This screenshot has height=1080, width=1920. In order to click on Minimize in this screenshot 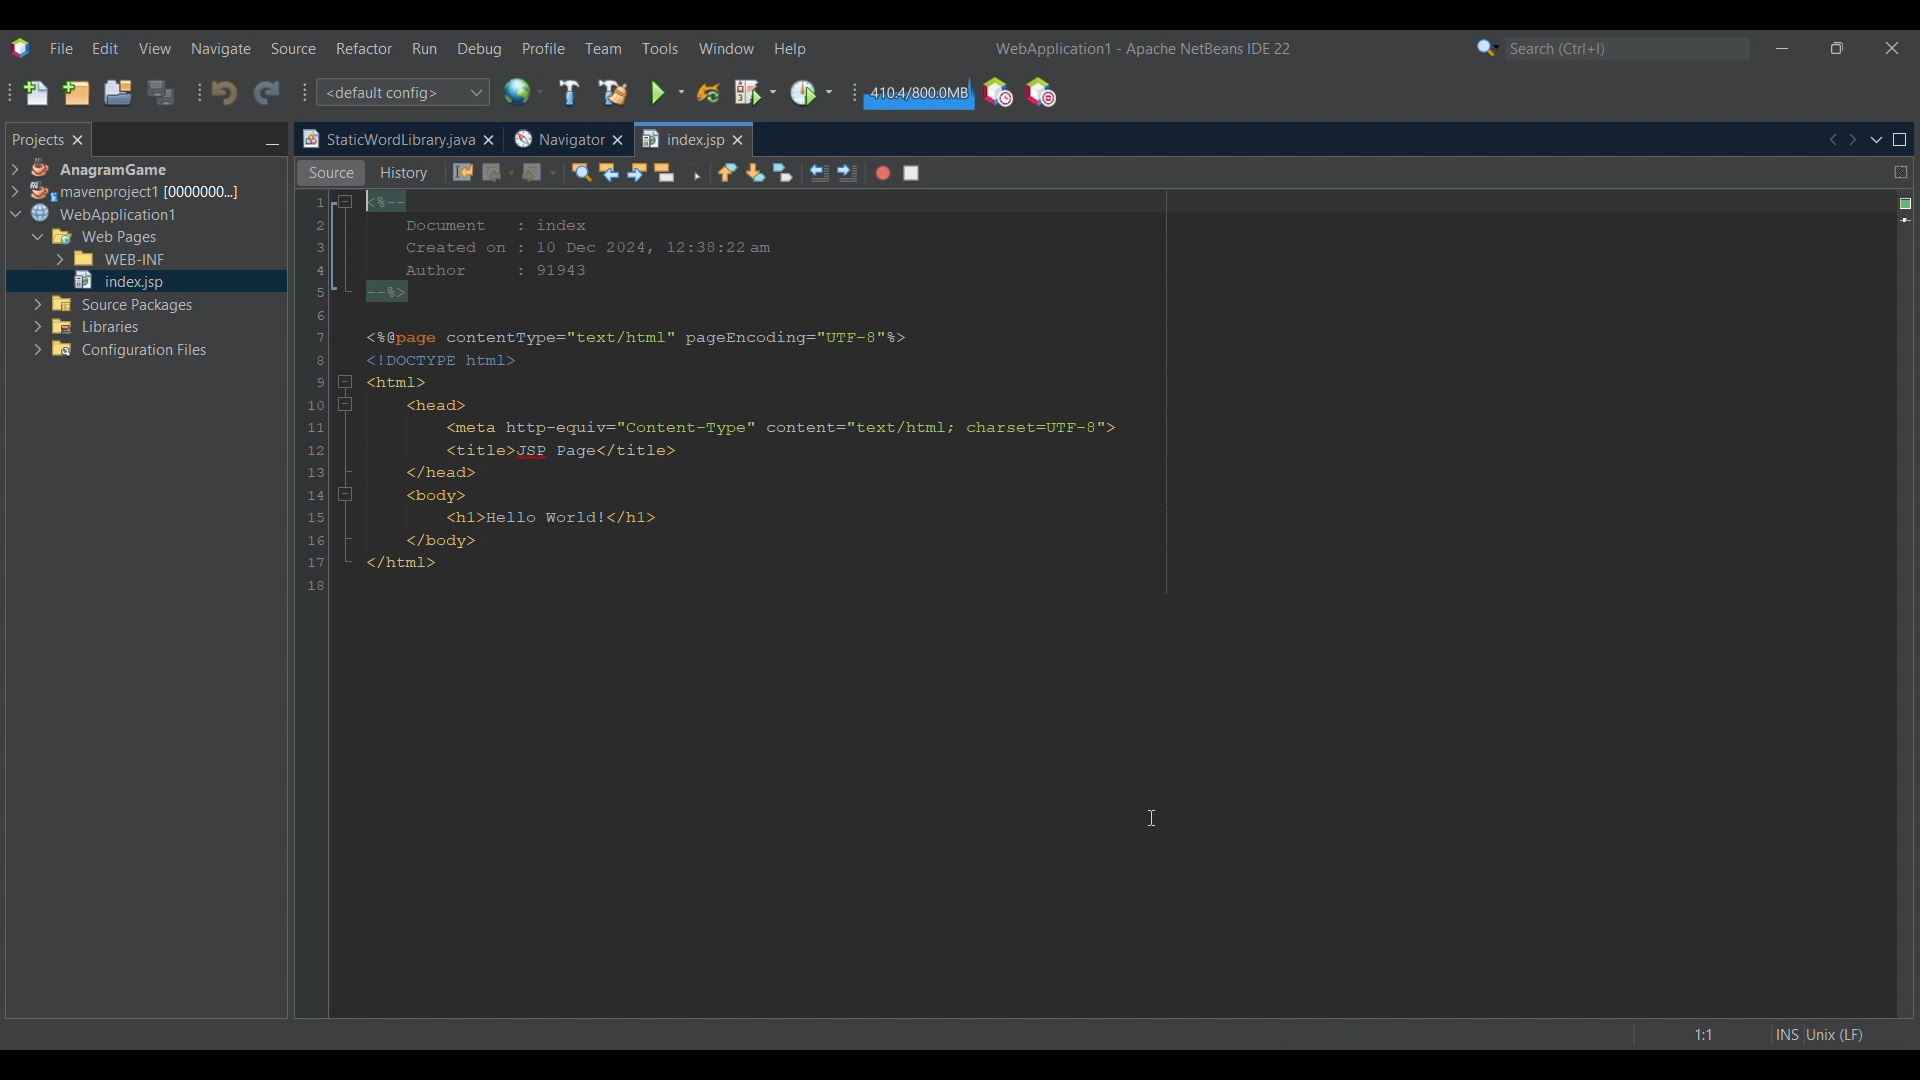, I will do `click(1782, 48)`.